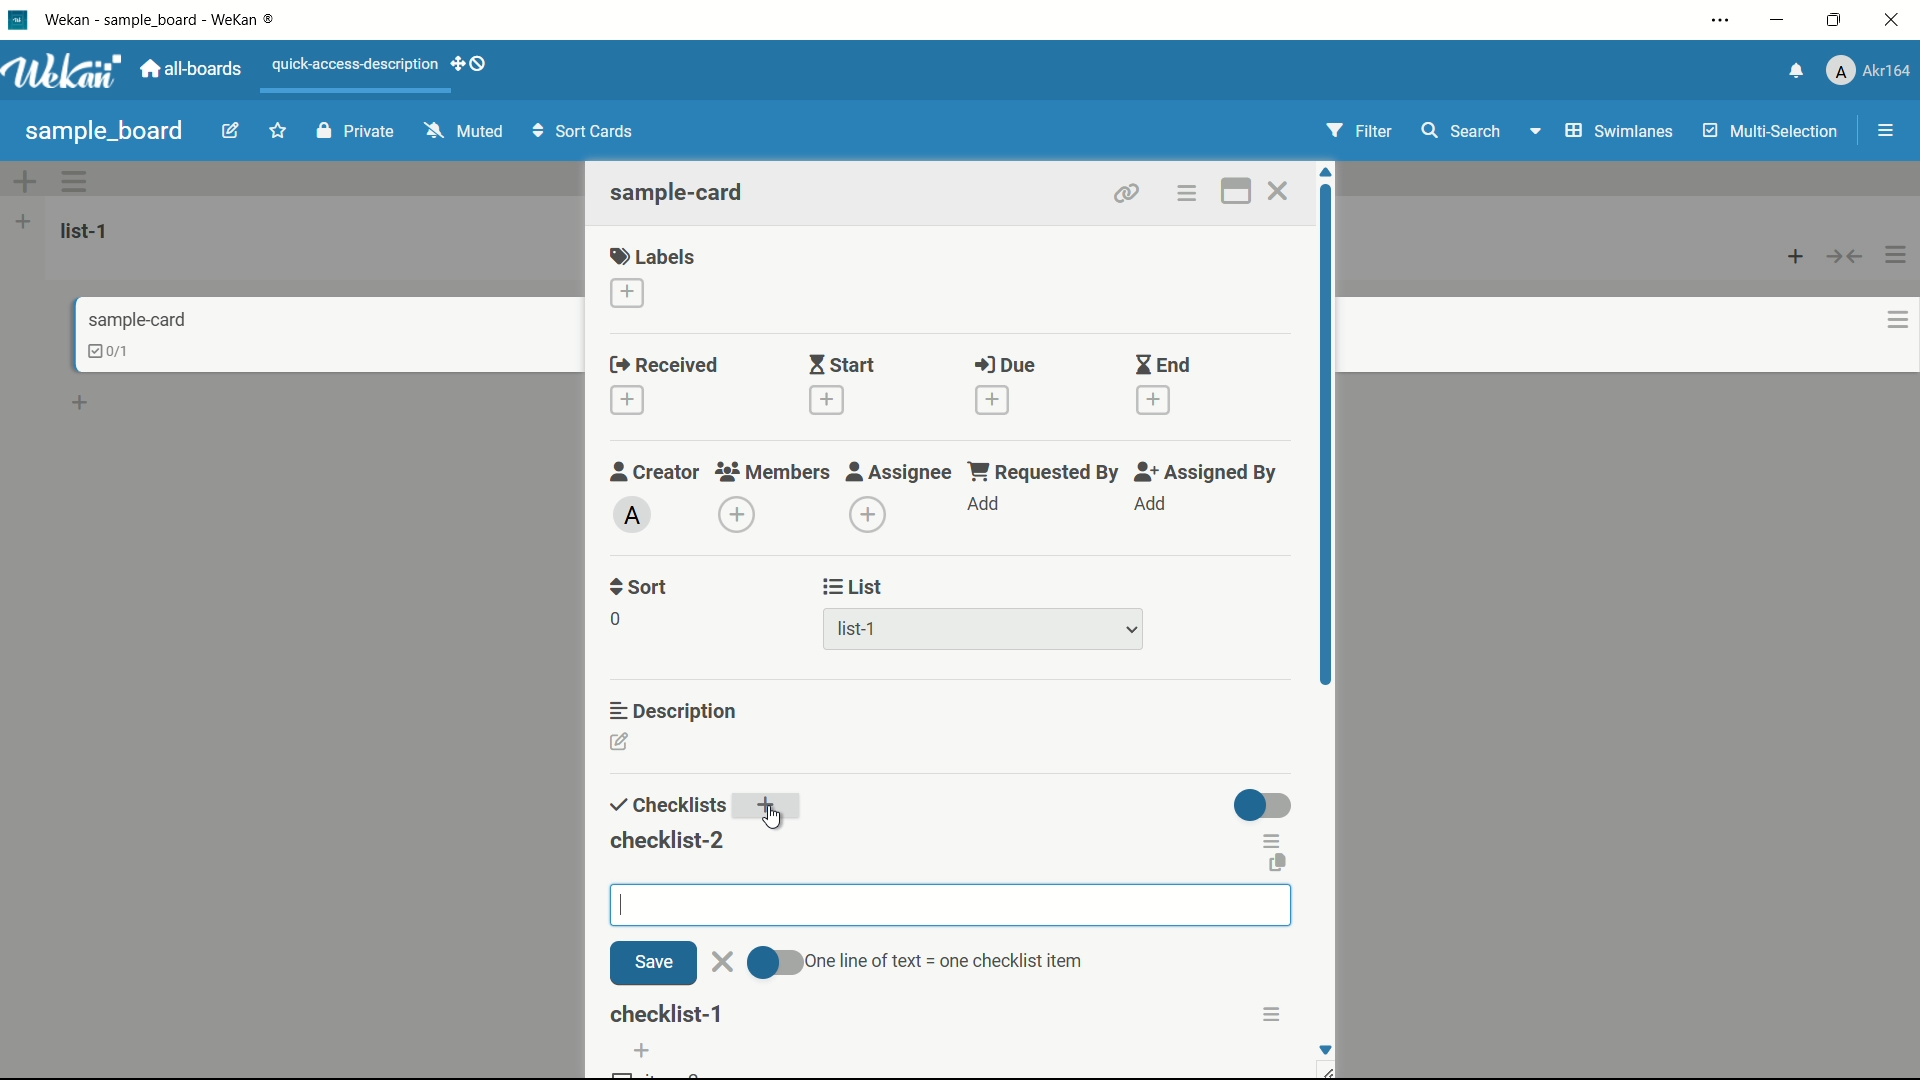  I want to click on swimlane actions, so click(76, 181).